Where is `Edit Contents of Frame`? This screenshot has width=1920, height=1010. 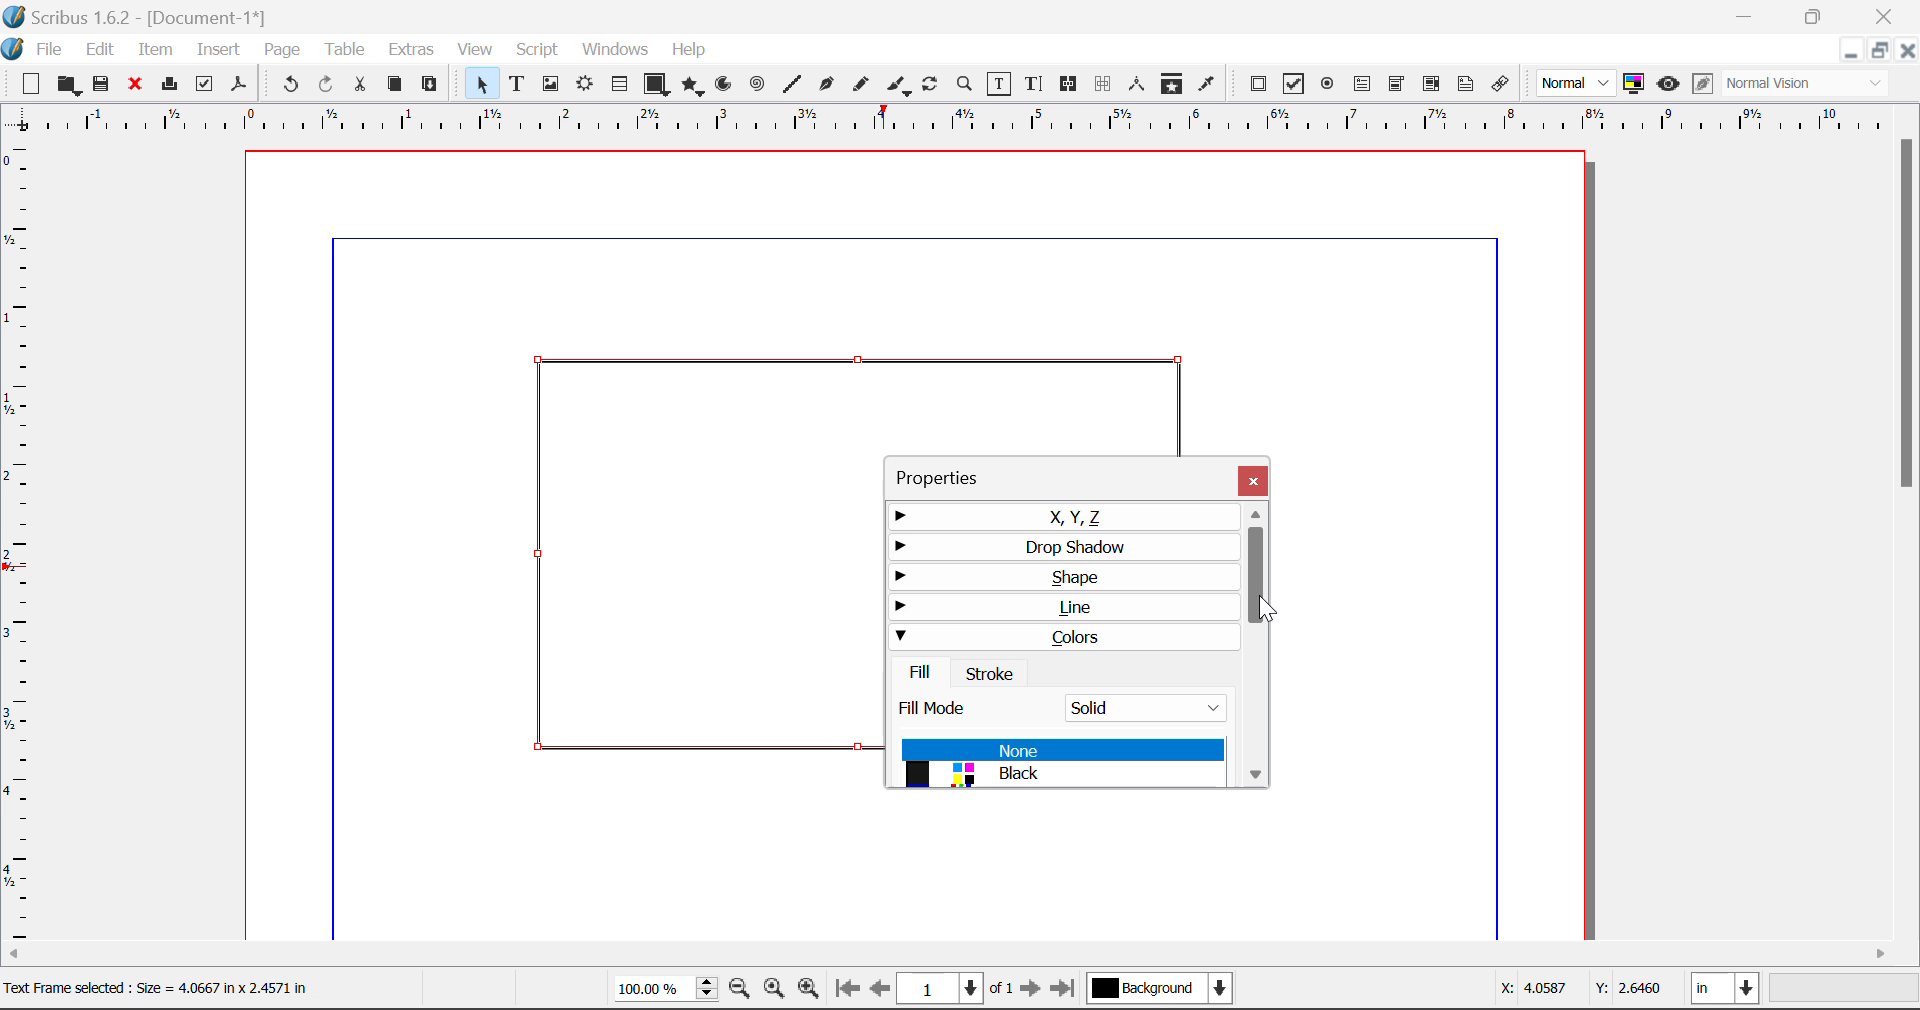 Edit Contents of Frame is located at coordinates (1000, 83).